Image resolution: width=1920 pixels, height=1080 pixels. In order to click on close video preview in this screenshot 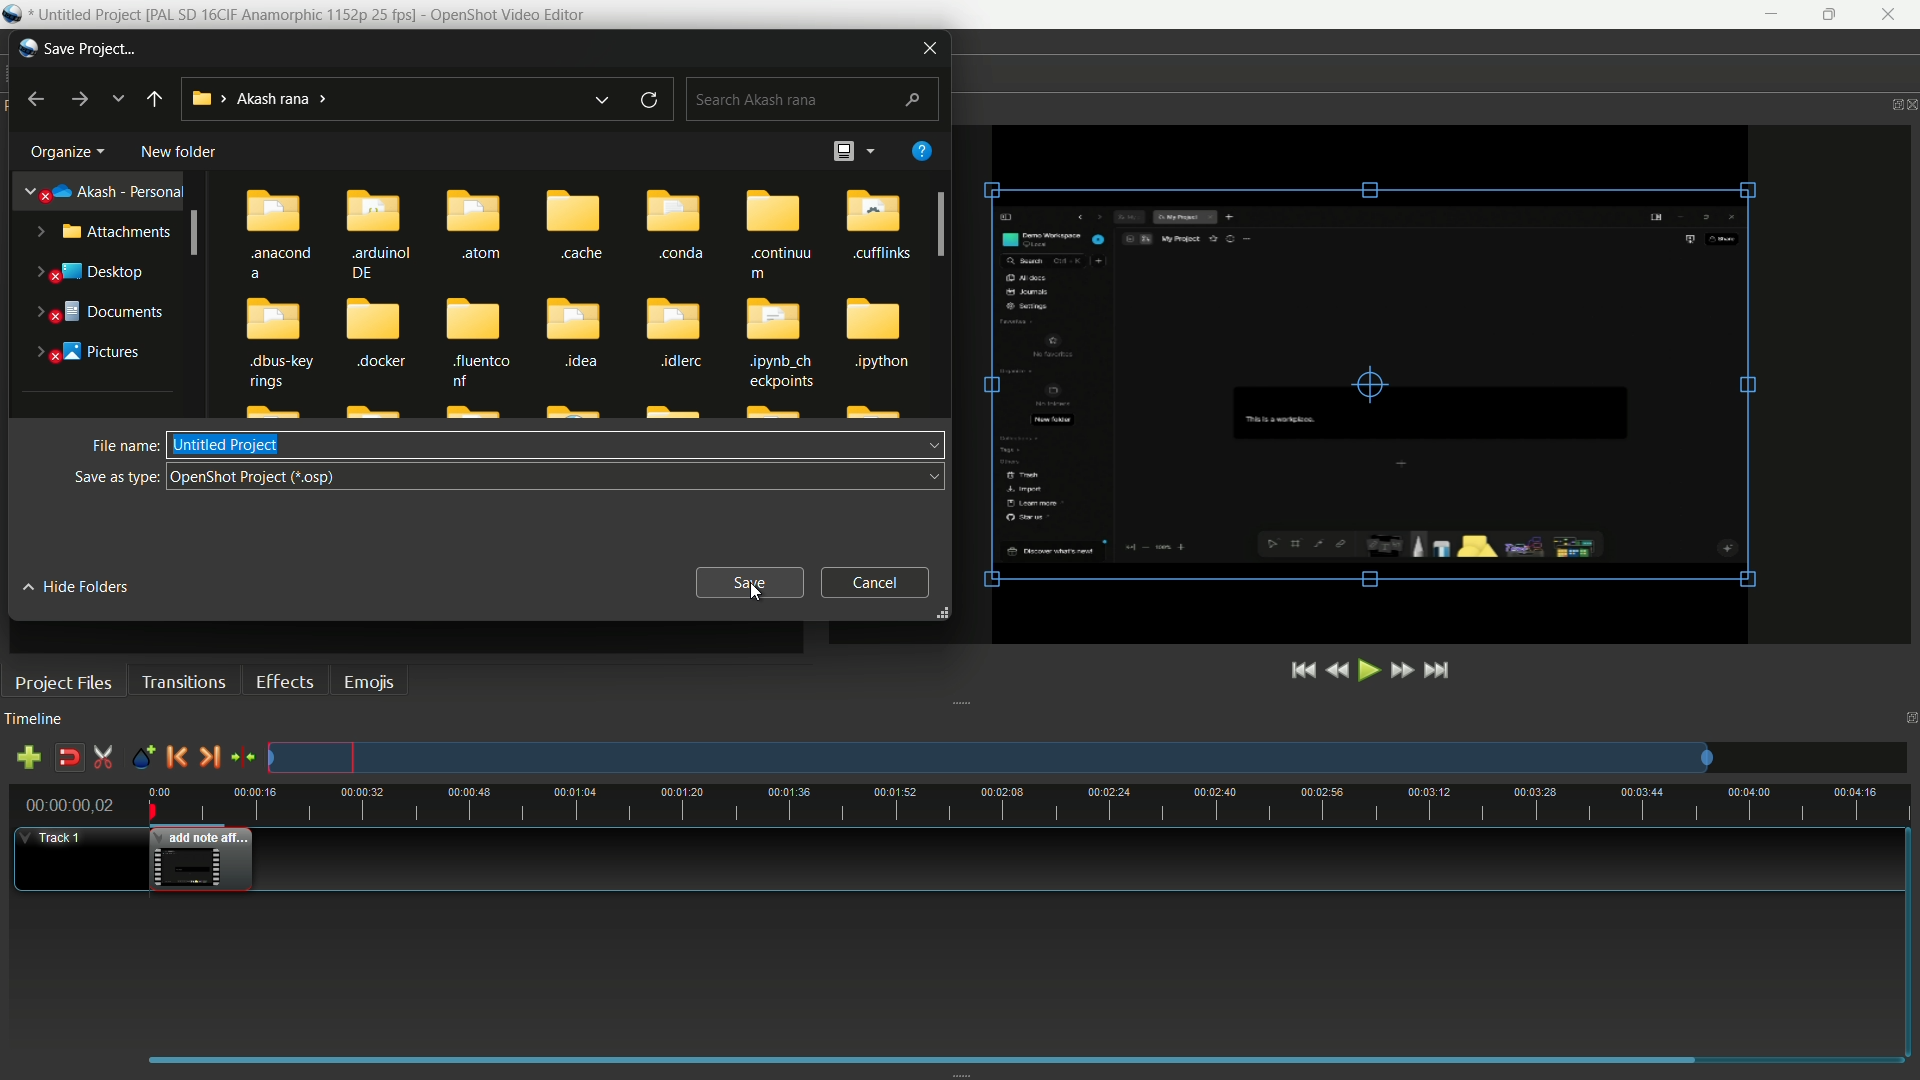, I will do `click(1908, 103)`.